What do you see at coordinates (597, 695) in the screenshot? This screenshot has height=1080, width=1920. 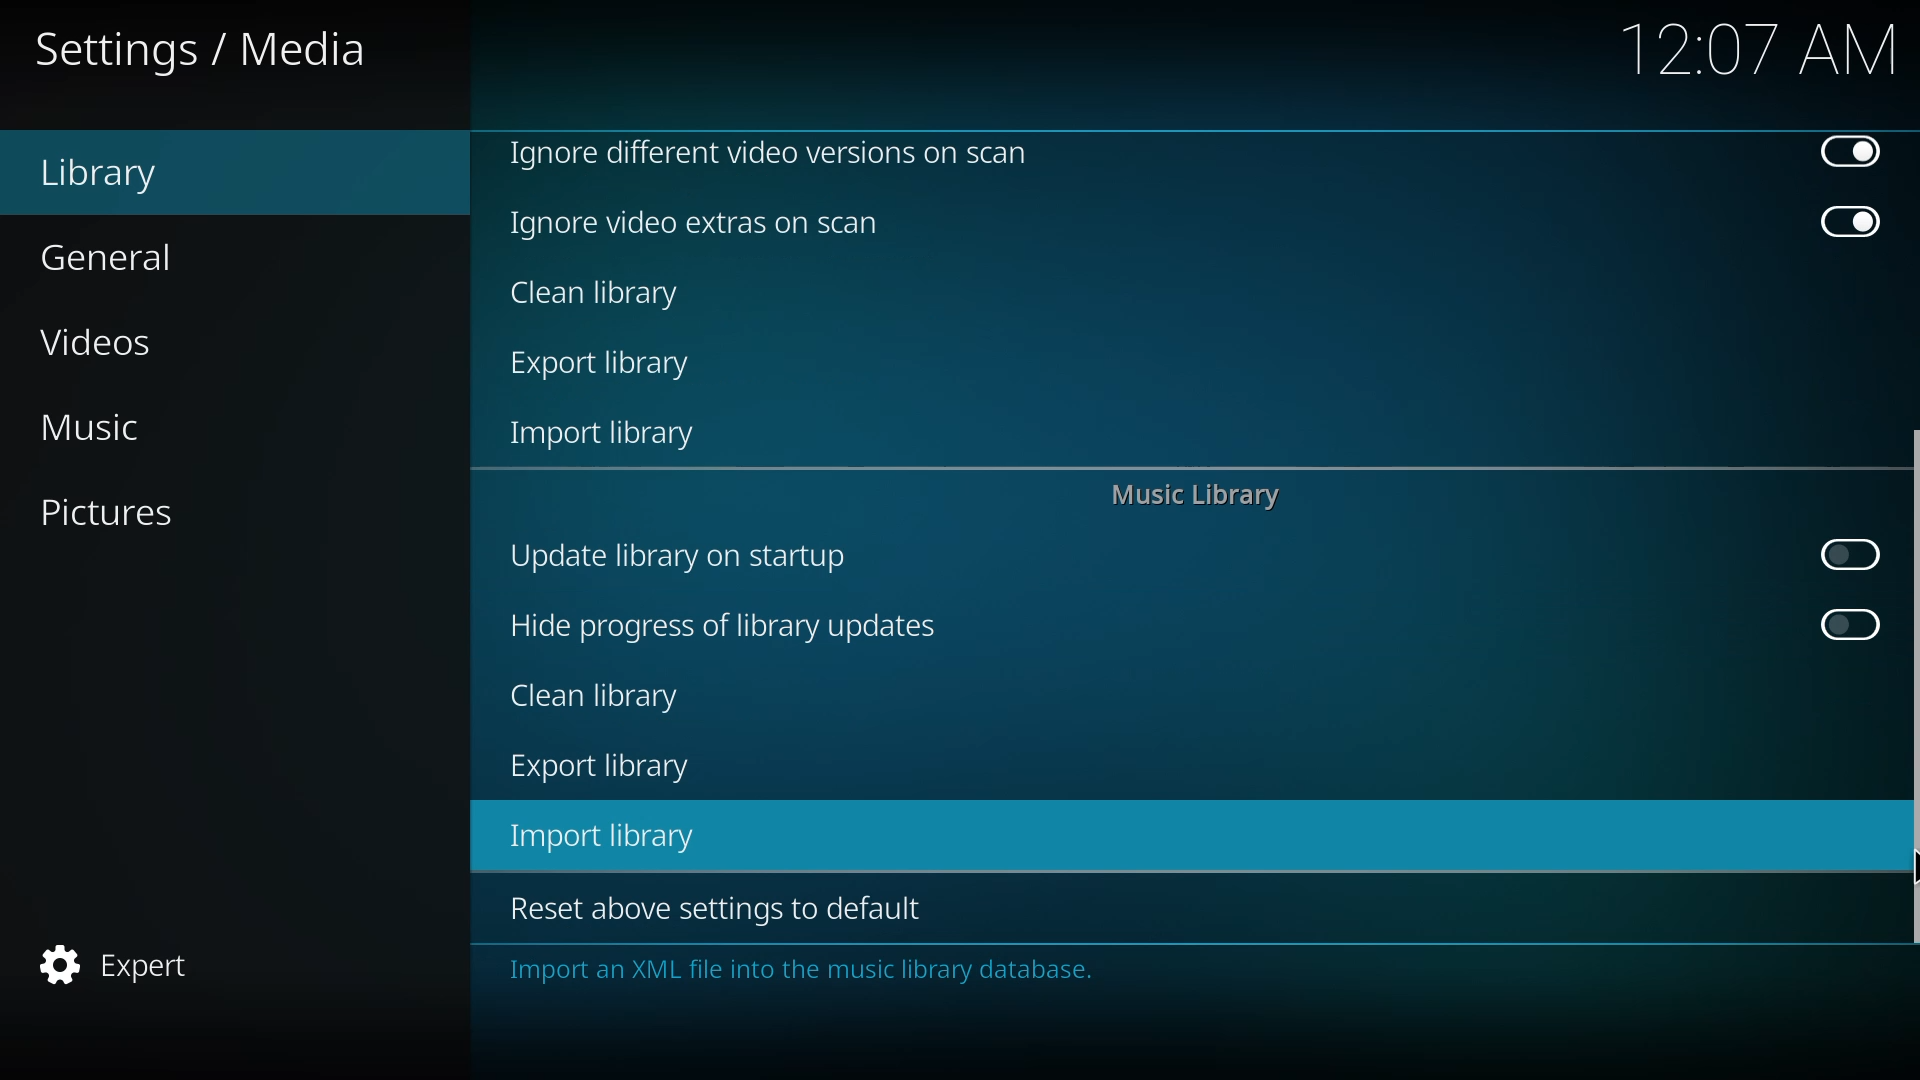 I see `clean library` at bounding box center [597, 695].